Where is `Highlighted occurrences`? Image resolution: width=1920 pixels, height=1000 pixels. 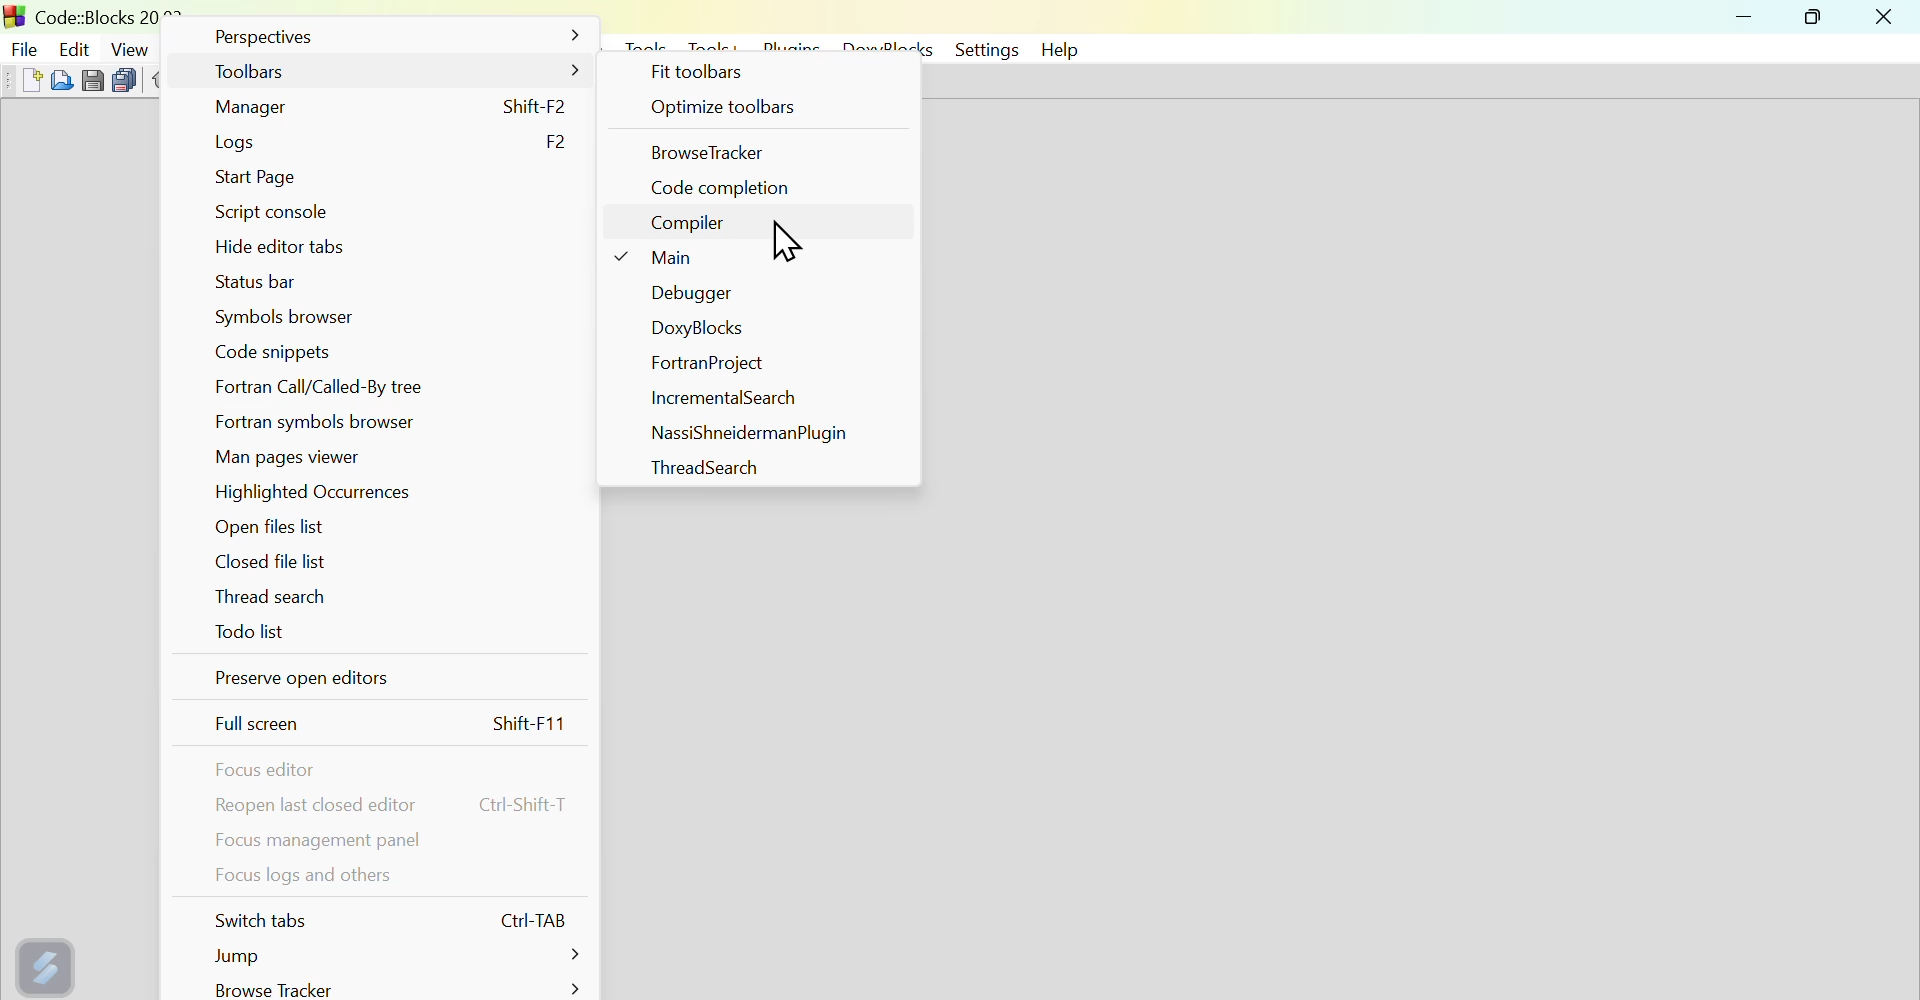
Highlighted occurrences is located at coordinates (330, 494).